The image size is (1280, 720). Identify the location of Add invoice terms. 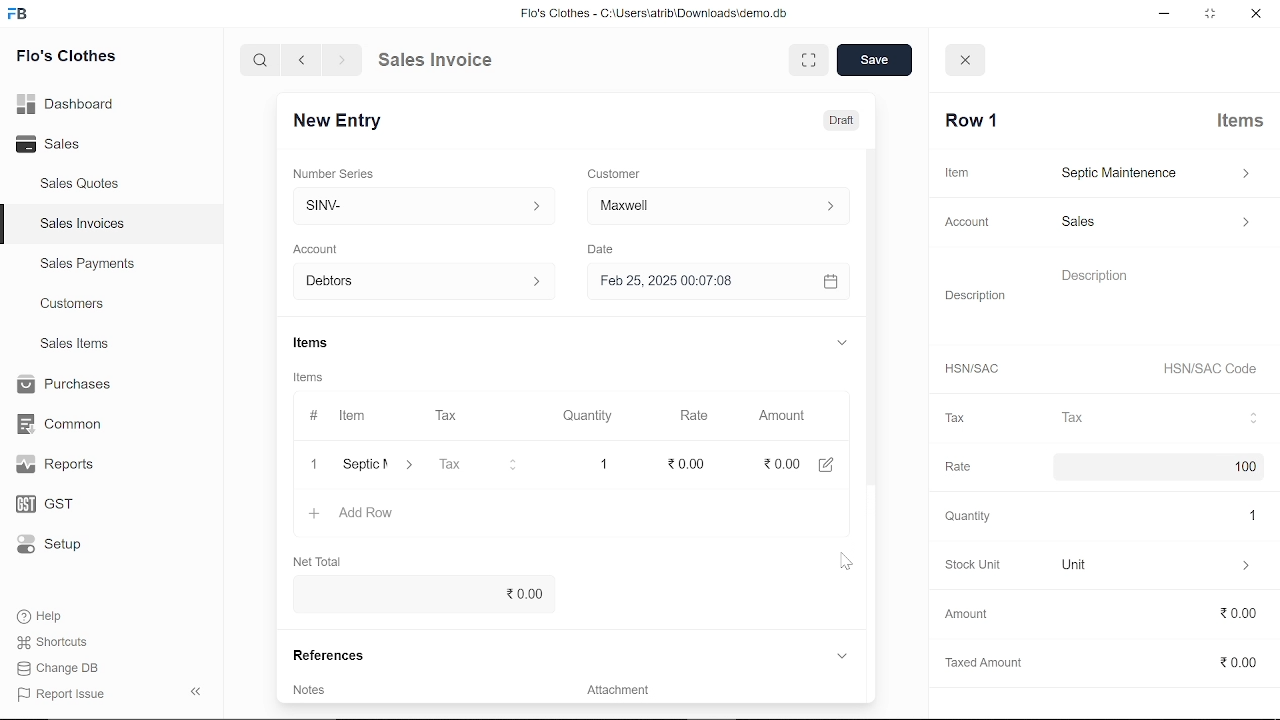
(320, 688).